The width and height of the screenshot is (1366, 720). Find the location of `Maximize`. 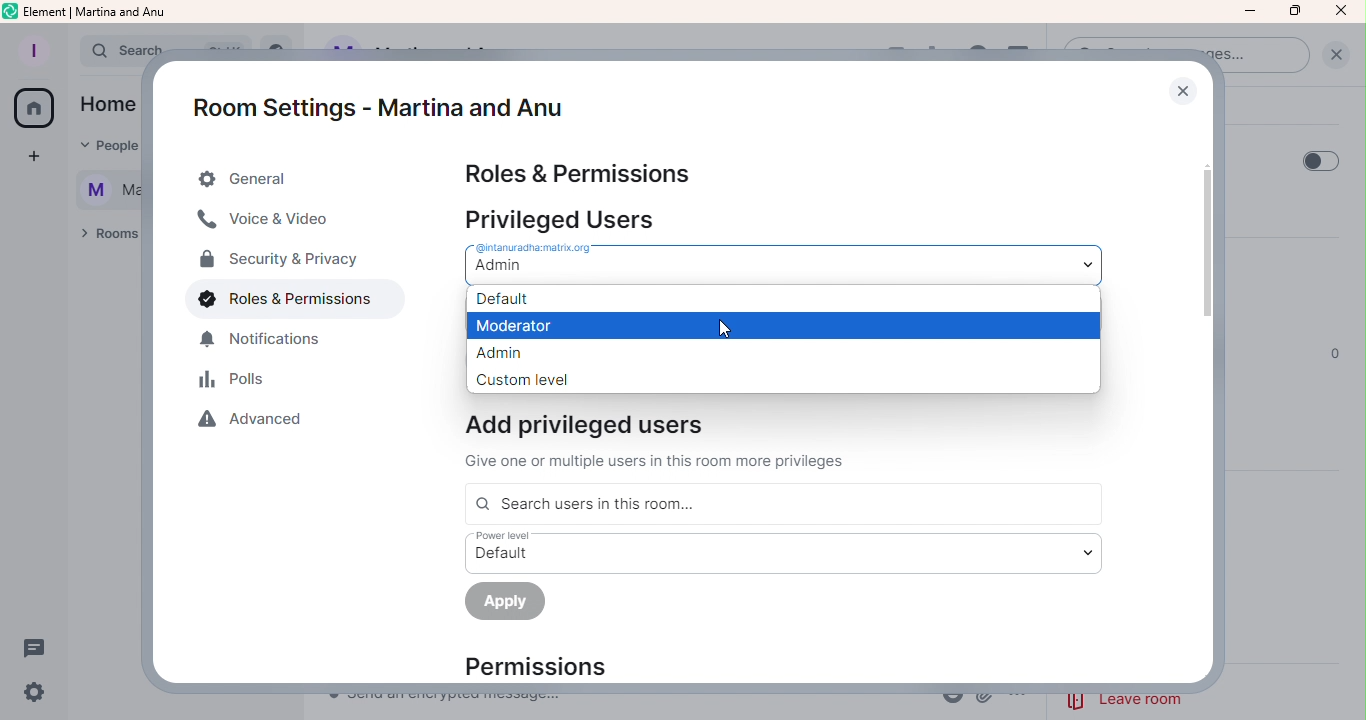

Maximize is located at coordinates (1293, 12).